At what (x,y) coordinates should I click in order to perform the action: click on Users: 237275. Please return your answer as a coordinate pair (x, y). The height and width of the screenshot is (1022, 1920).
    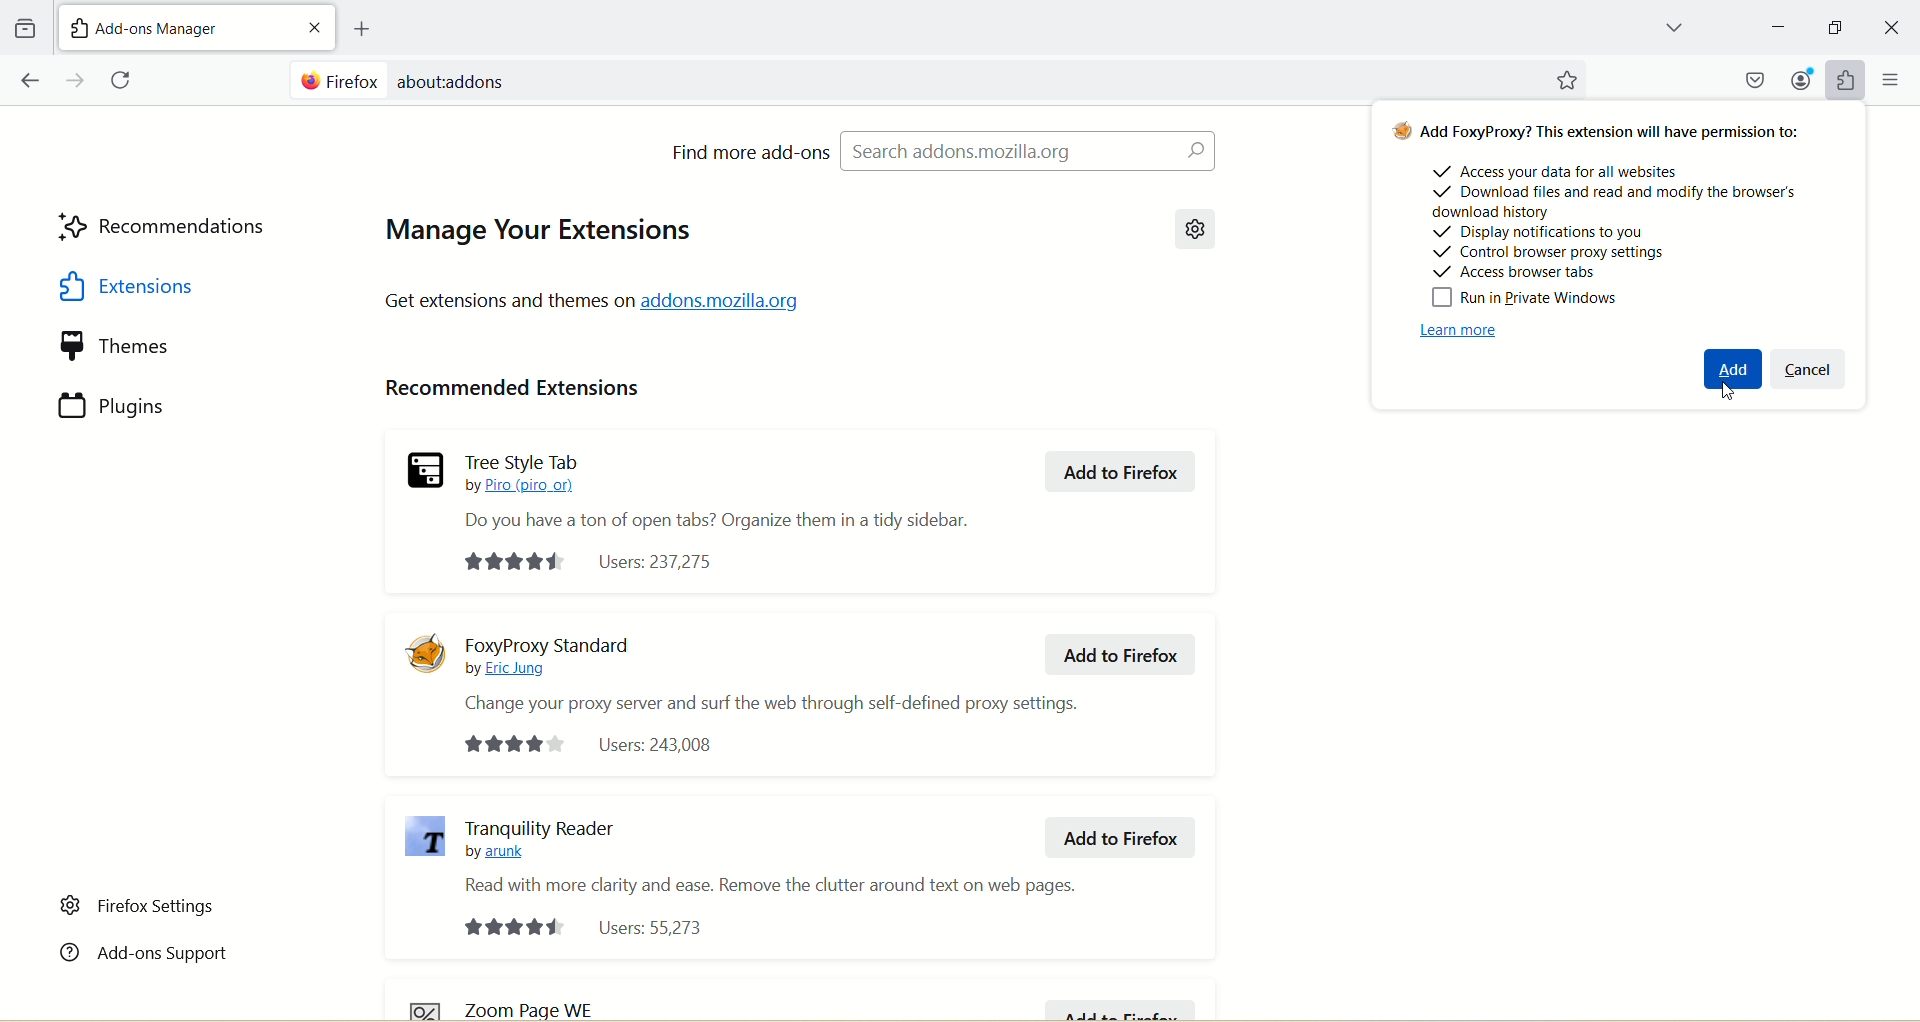
    Looking at the image, I should click on (591, 563).